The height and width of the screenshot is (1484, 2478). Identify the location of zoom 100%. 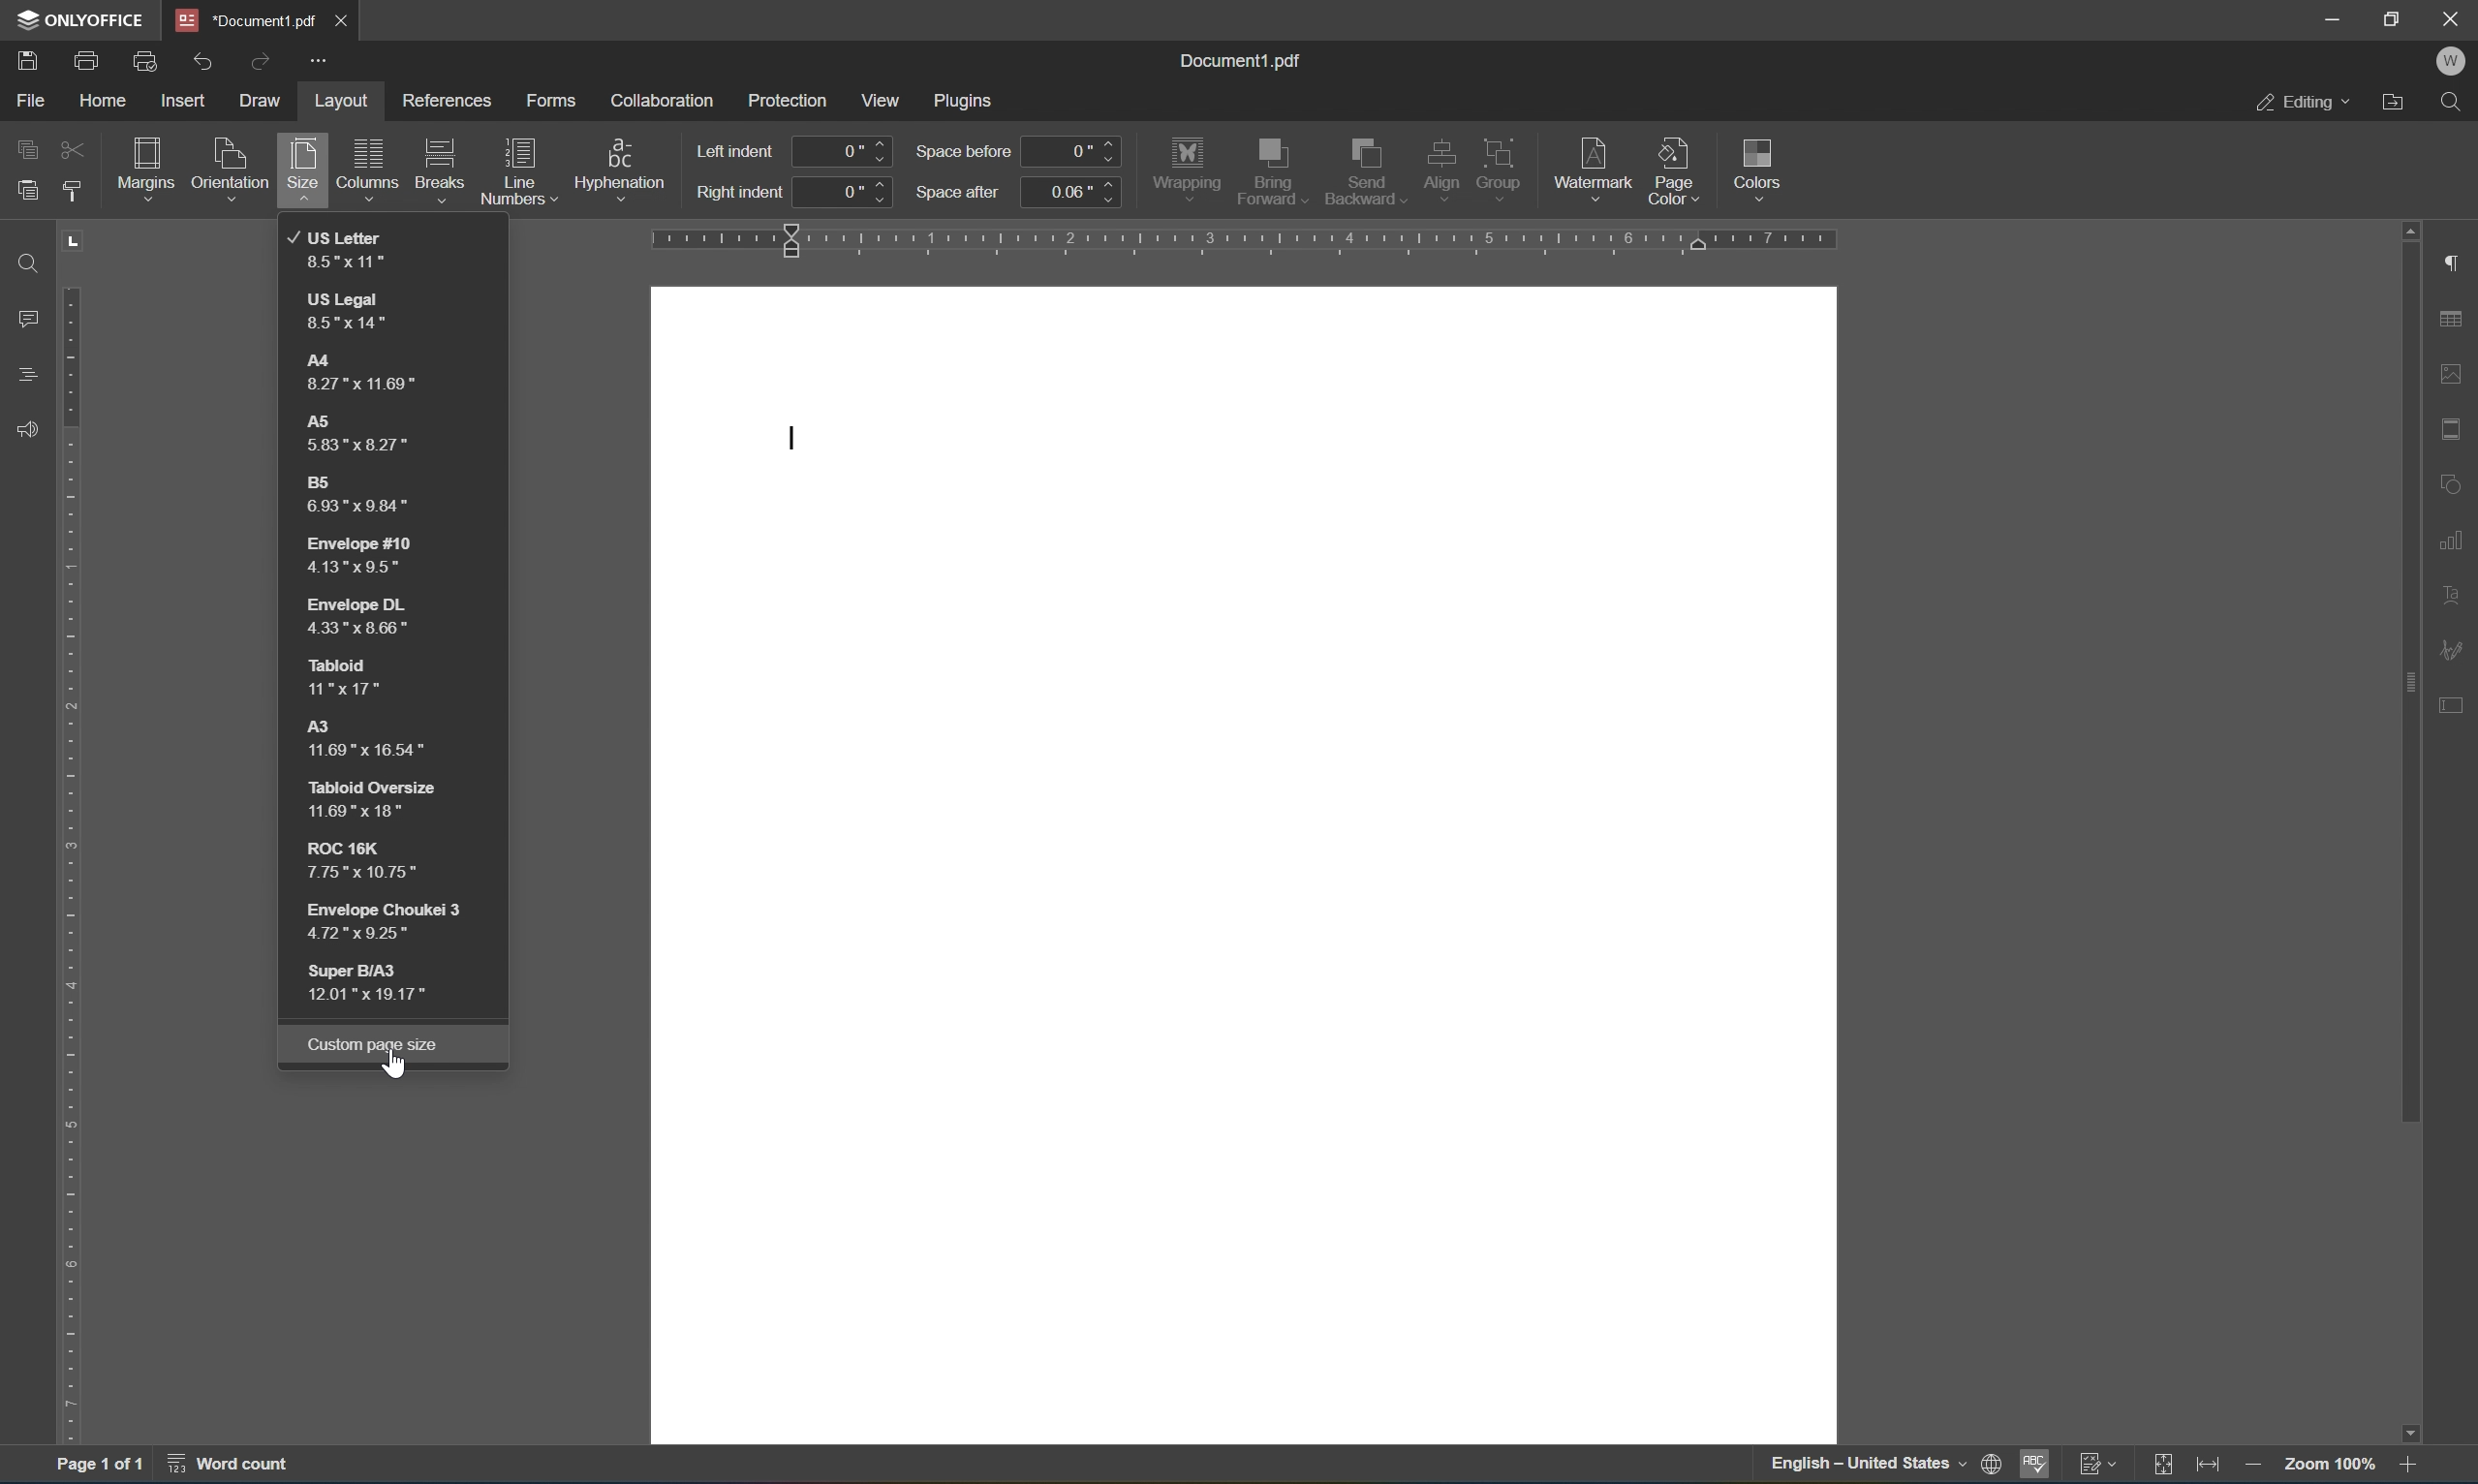
(2325, 1466).